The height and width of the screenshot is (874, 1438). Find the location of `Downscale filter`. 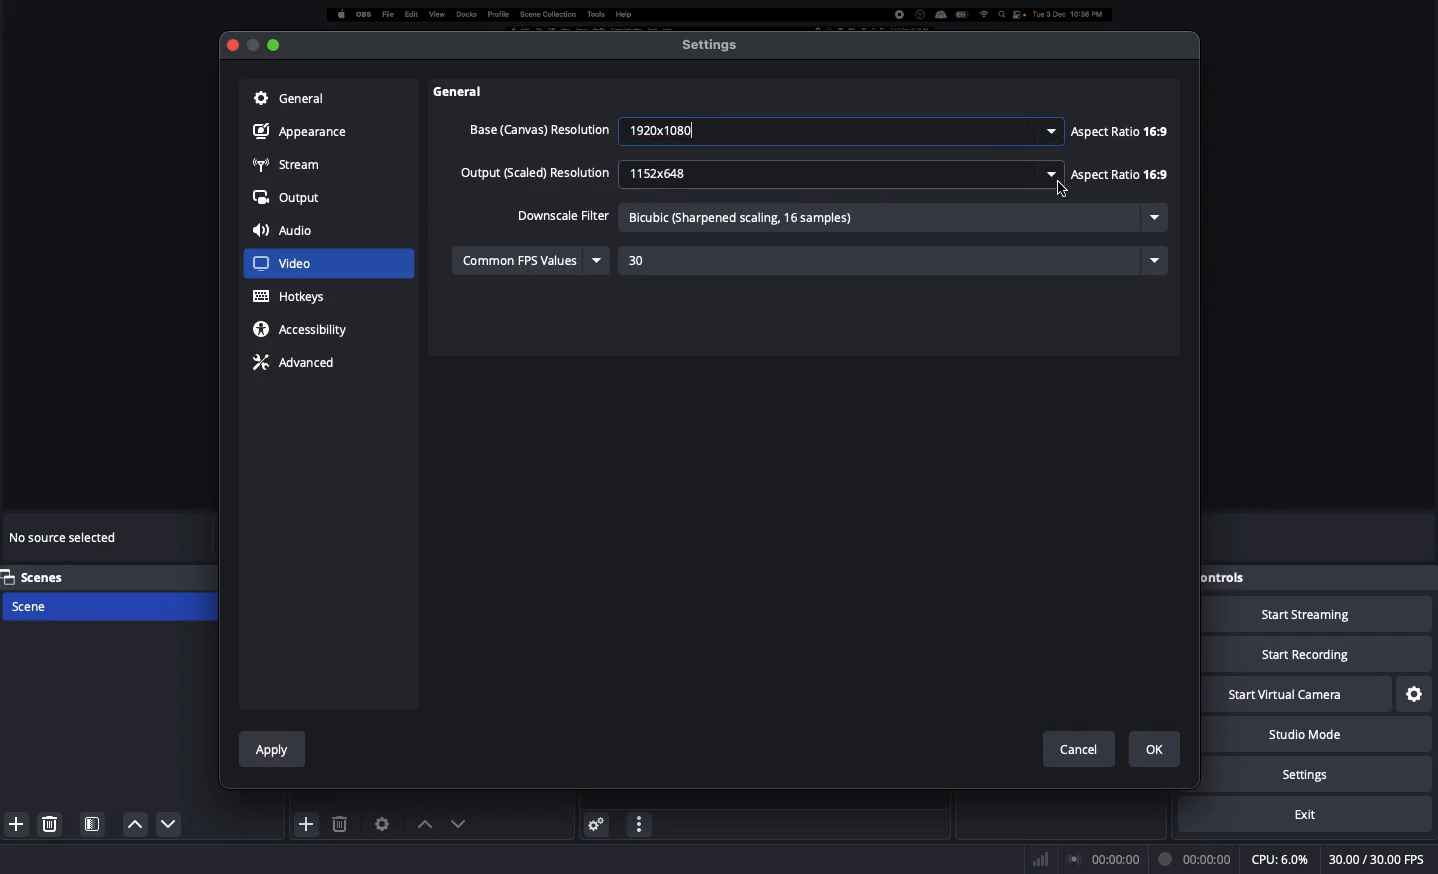

Downscale filter is located at coordinates (563, 214).